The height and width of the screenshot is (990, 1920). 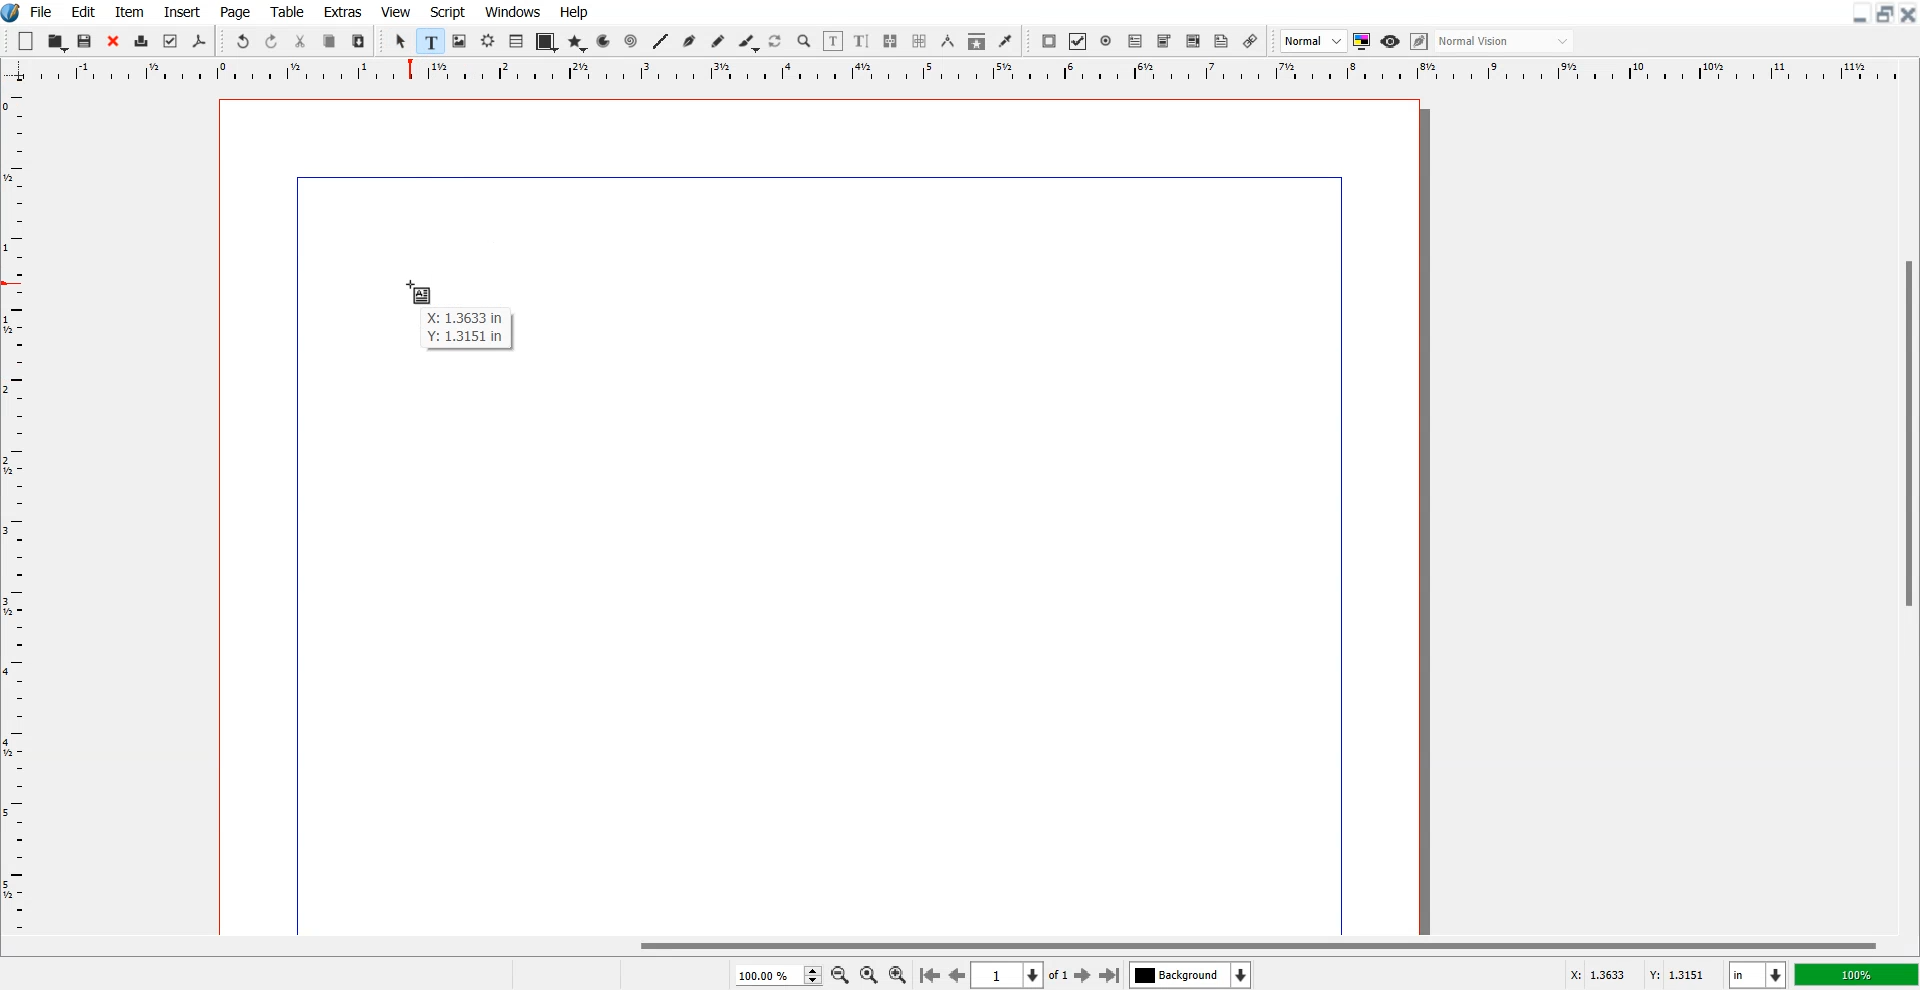 What do you see at coordinates (1314, 41) in the screenshot?
I see `Select Image Preview quality` at bounding box center [1314, 41].